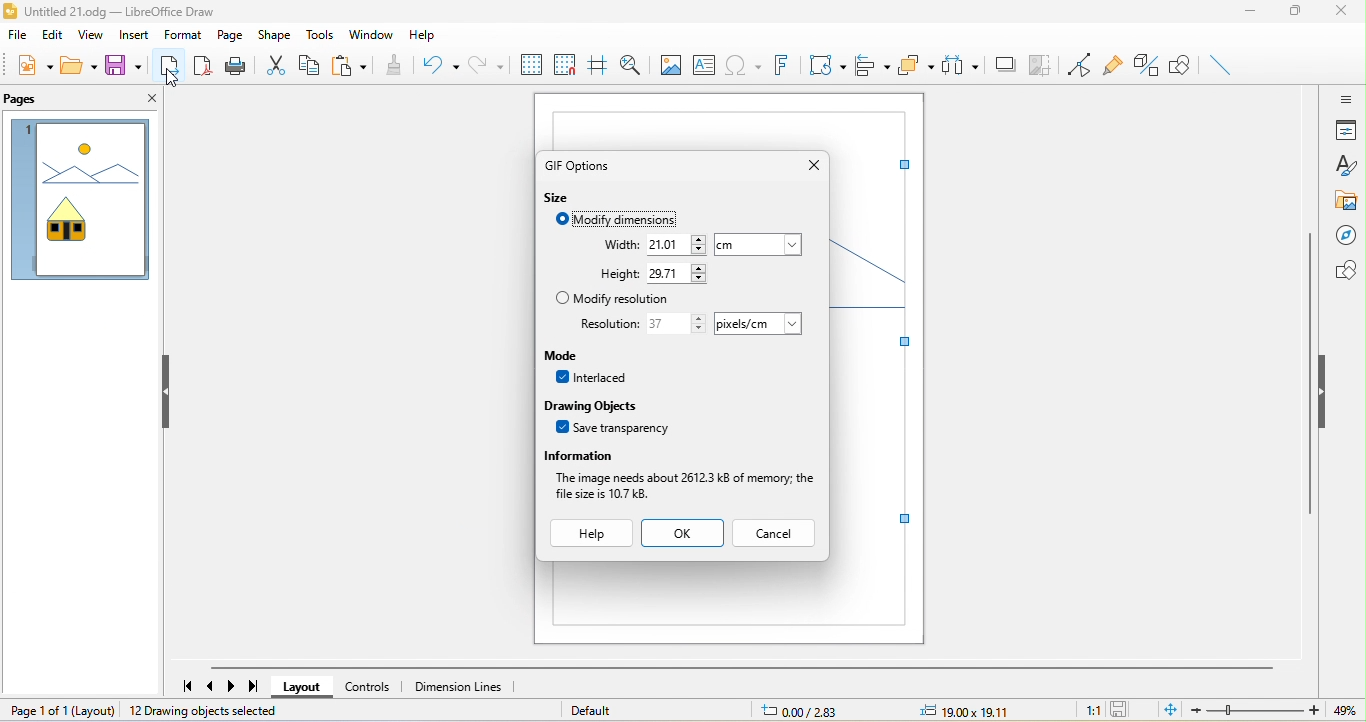 The height and width of the screenshot is (722, 1366). I want to click on toggle extrusion, so click(1148, 67).